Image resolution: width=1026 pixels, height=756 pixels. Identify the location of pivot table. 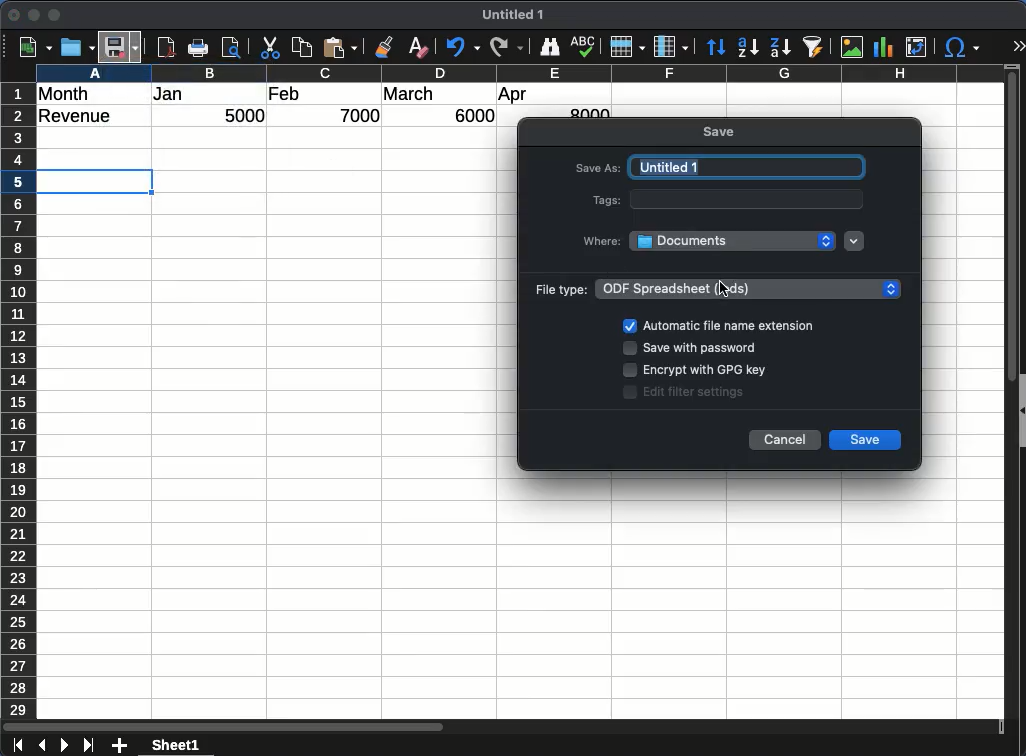
(915, 48).